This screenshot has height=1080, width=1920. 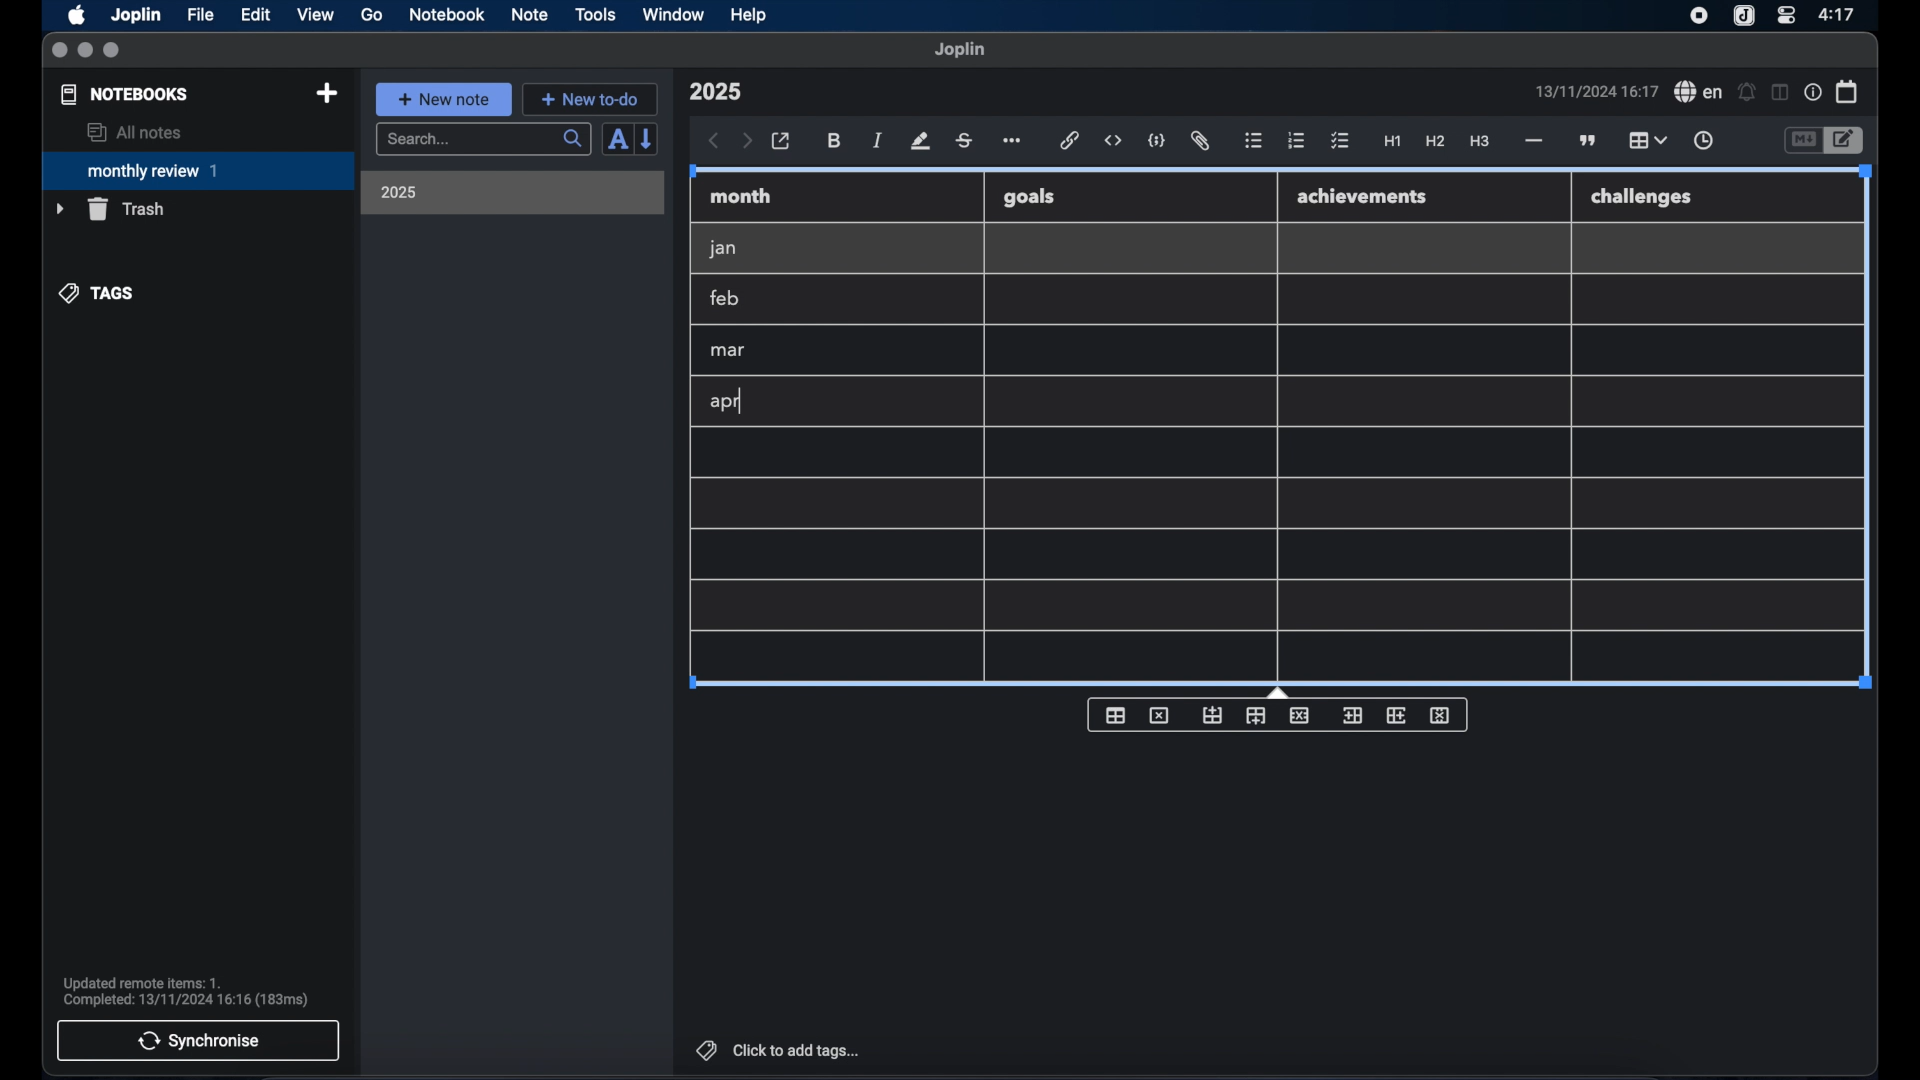 What do you see at coordinates (138, 16) in the screenshot?
I see `Joplin` at bounding box center [138, 16].